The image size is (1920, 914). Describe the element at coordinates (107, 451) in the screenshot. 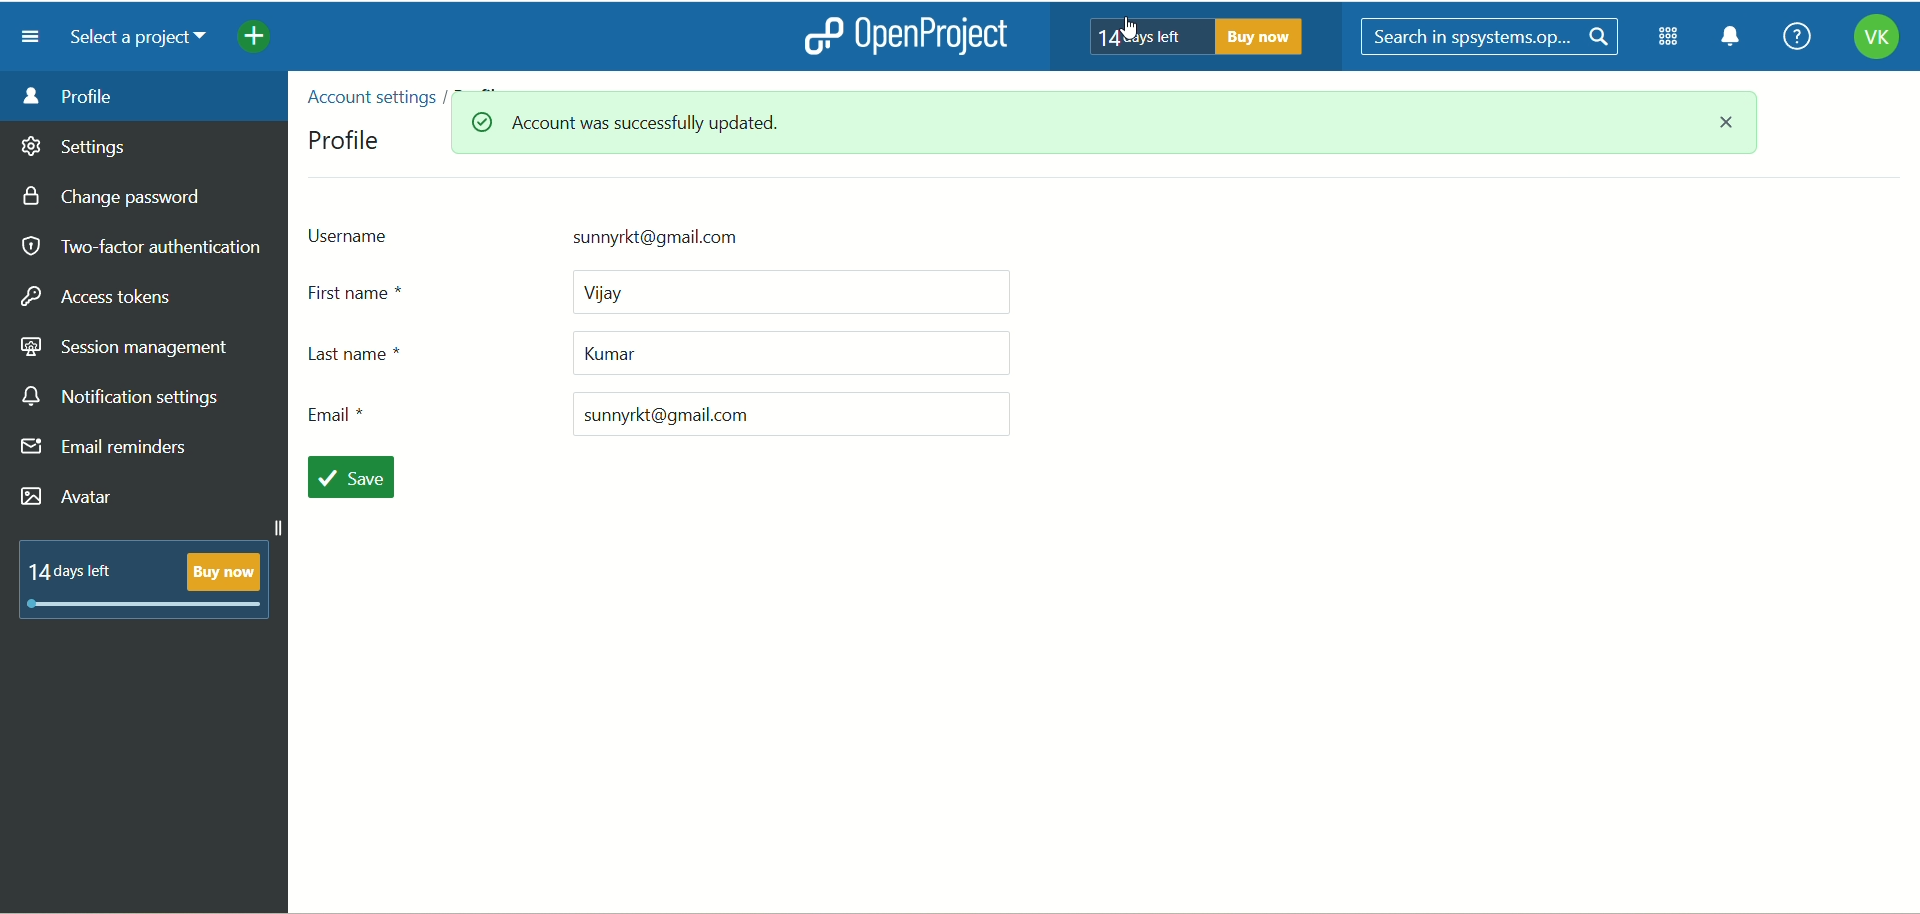

I see `email reminders` at that location.